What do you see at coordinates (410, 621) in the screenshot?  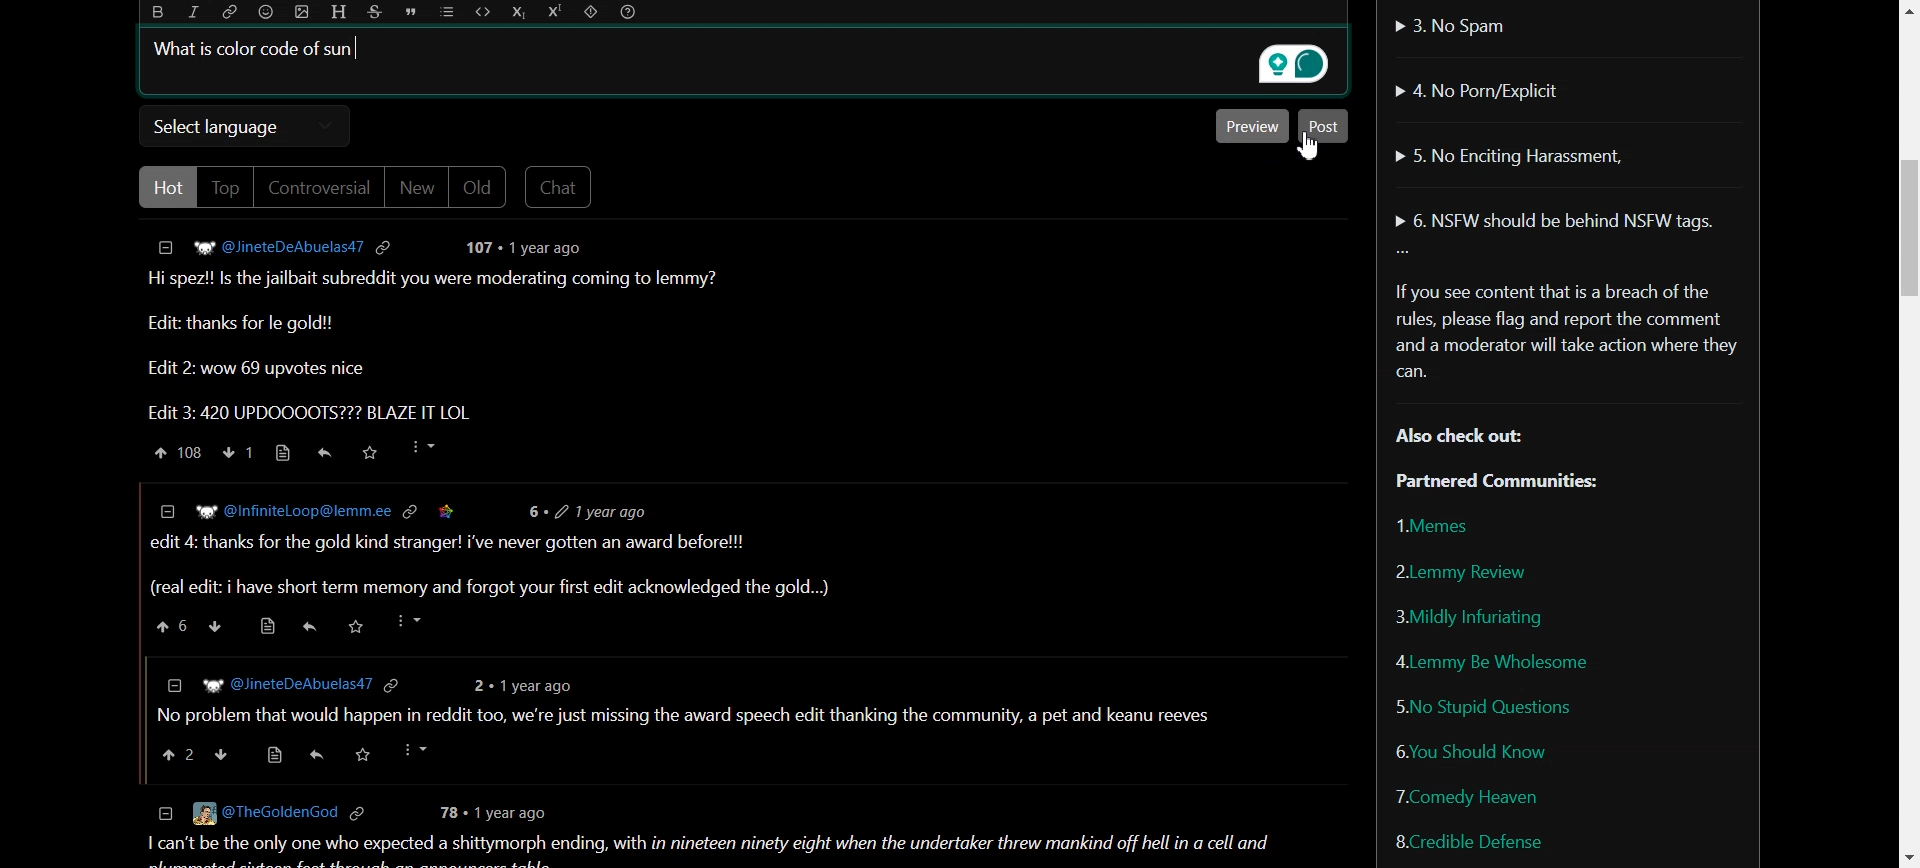 I see `more` at bounding box center [410, 621].